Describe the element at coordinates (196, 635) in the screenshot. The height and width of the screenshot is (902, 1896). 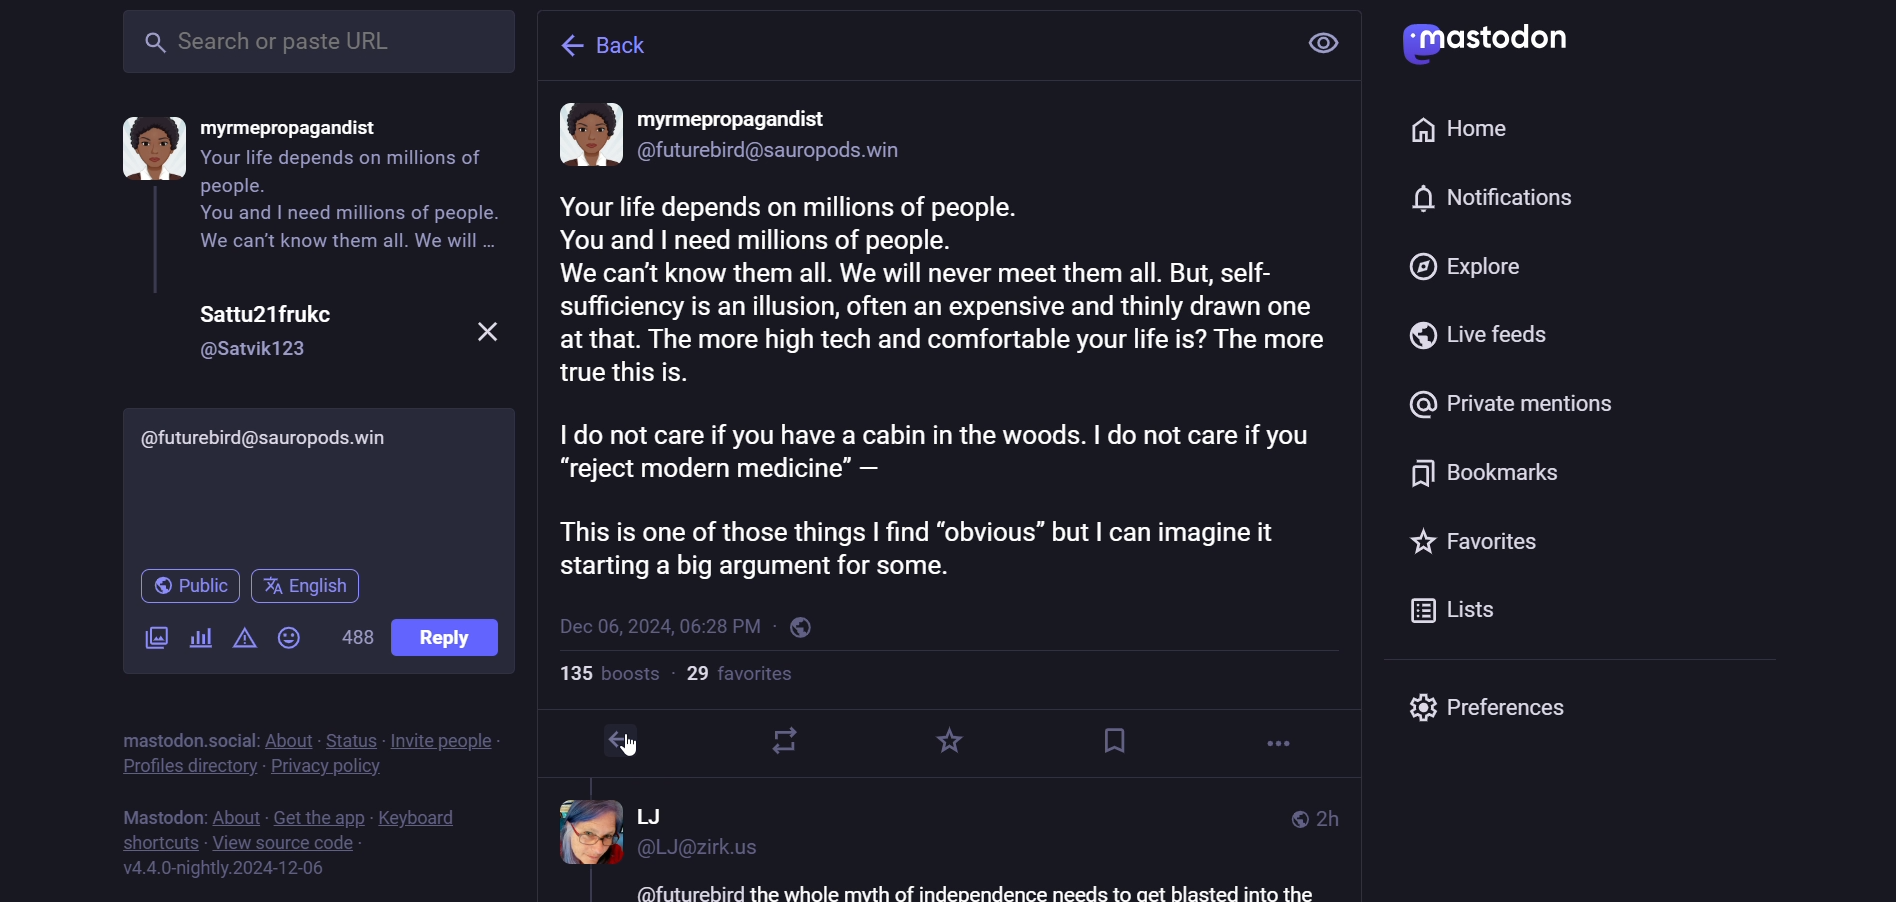
I see `poll` at that location.